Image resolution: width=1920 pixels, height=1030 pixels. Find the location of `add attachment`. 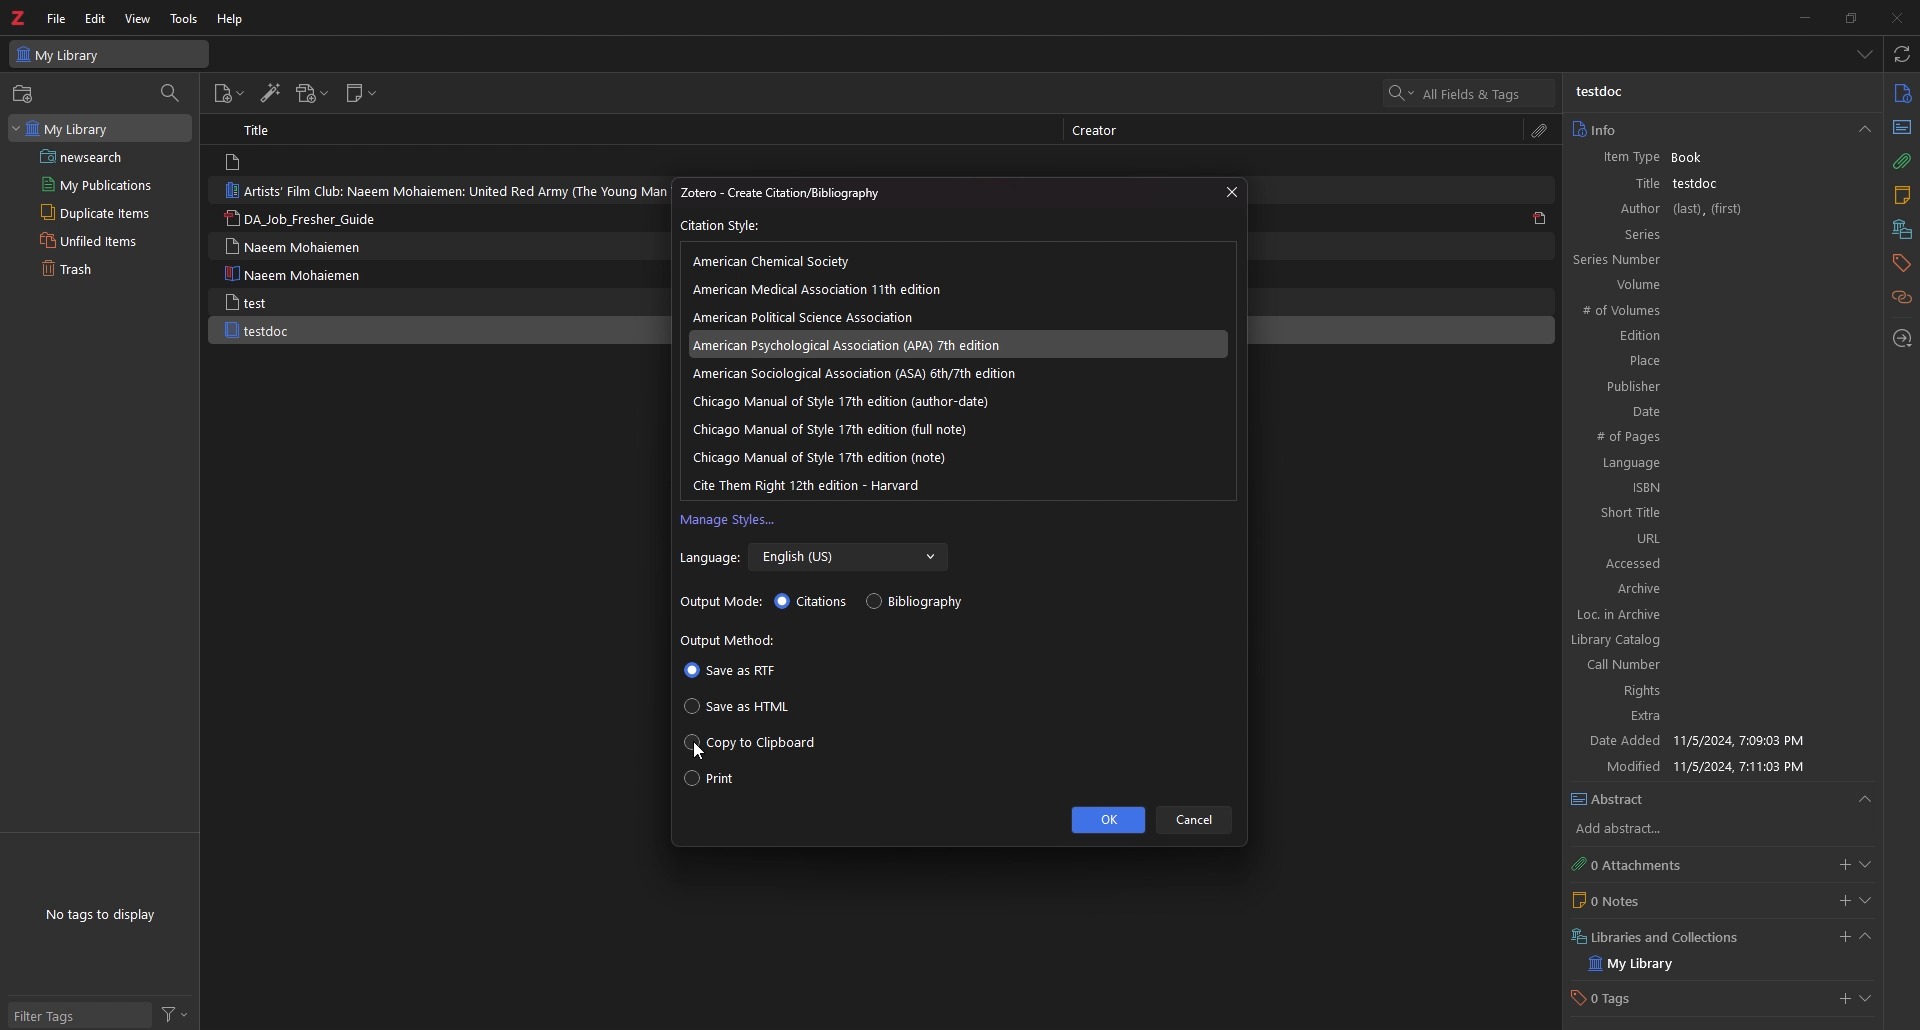

add attachment is located at coordinates (1841, 865).